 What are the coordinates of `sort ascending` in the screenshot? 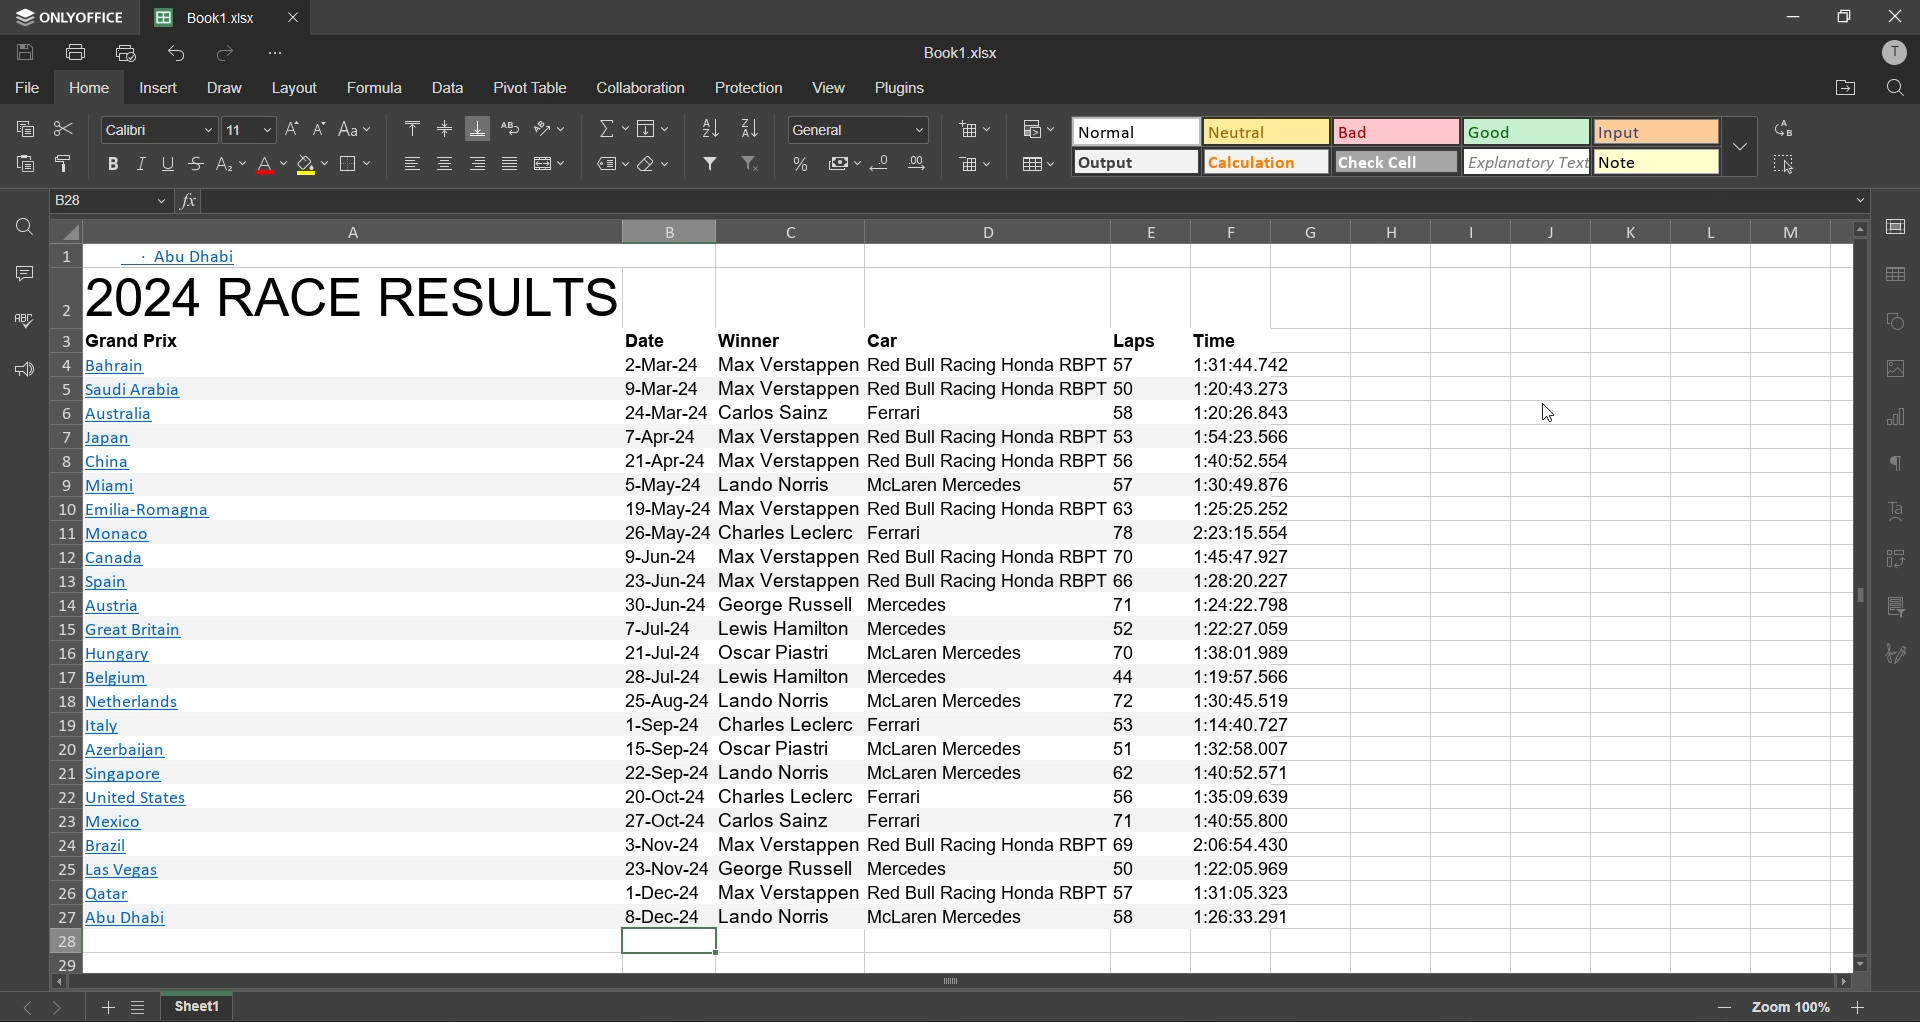 It's located at (714, 126).